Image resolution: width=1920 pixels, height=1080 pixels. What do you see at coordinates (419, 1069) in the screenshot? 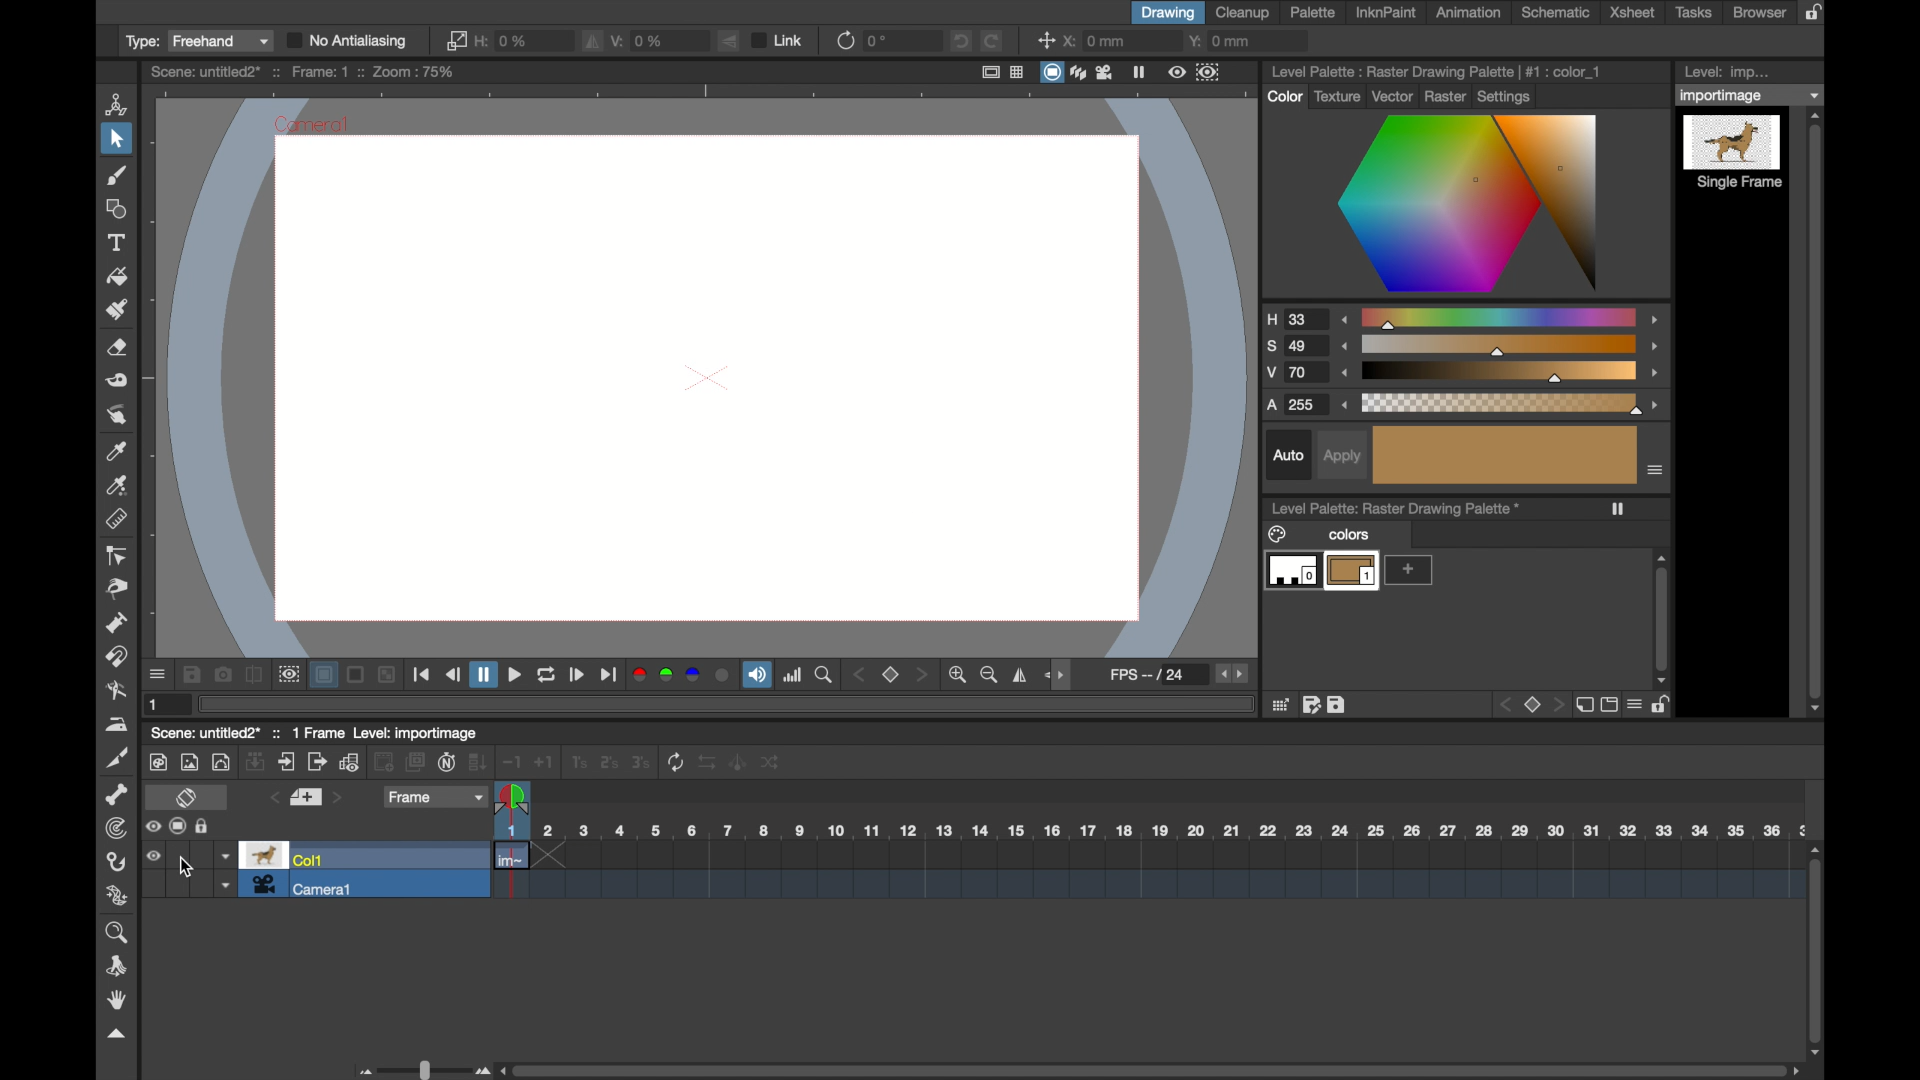
I see `slider` at bounding box center [419, 1069].